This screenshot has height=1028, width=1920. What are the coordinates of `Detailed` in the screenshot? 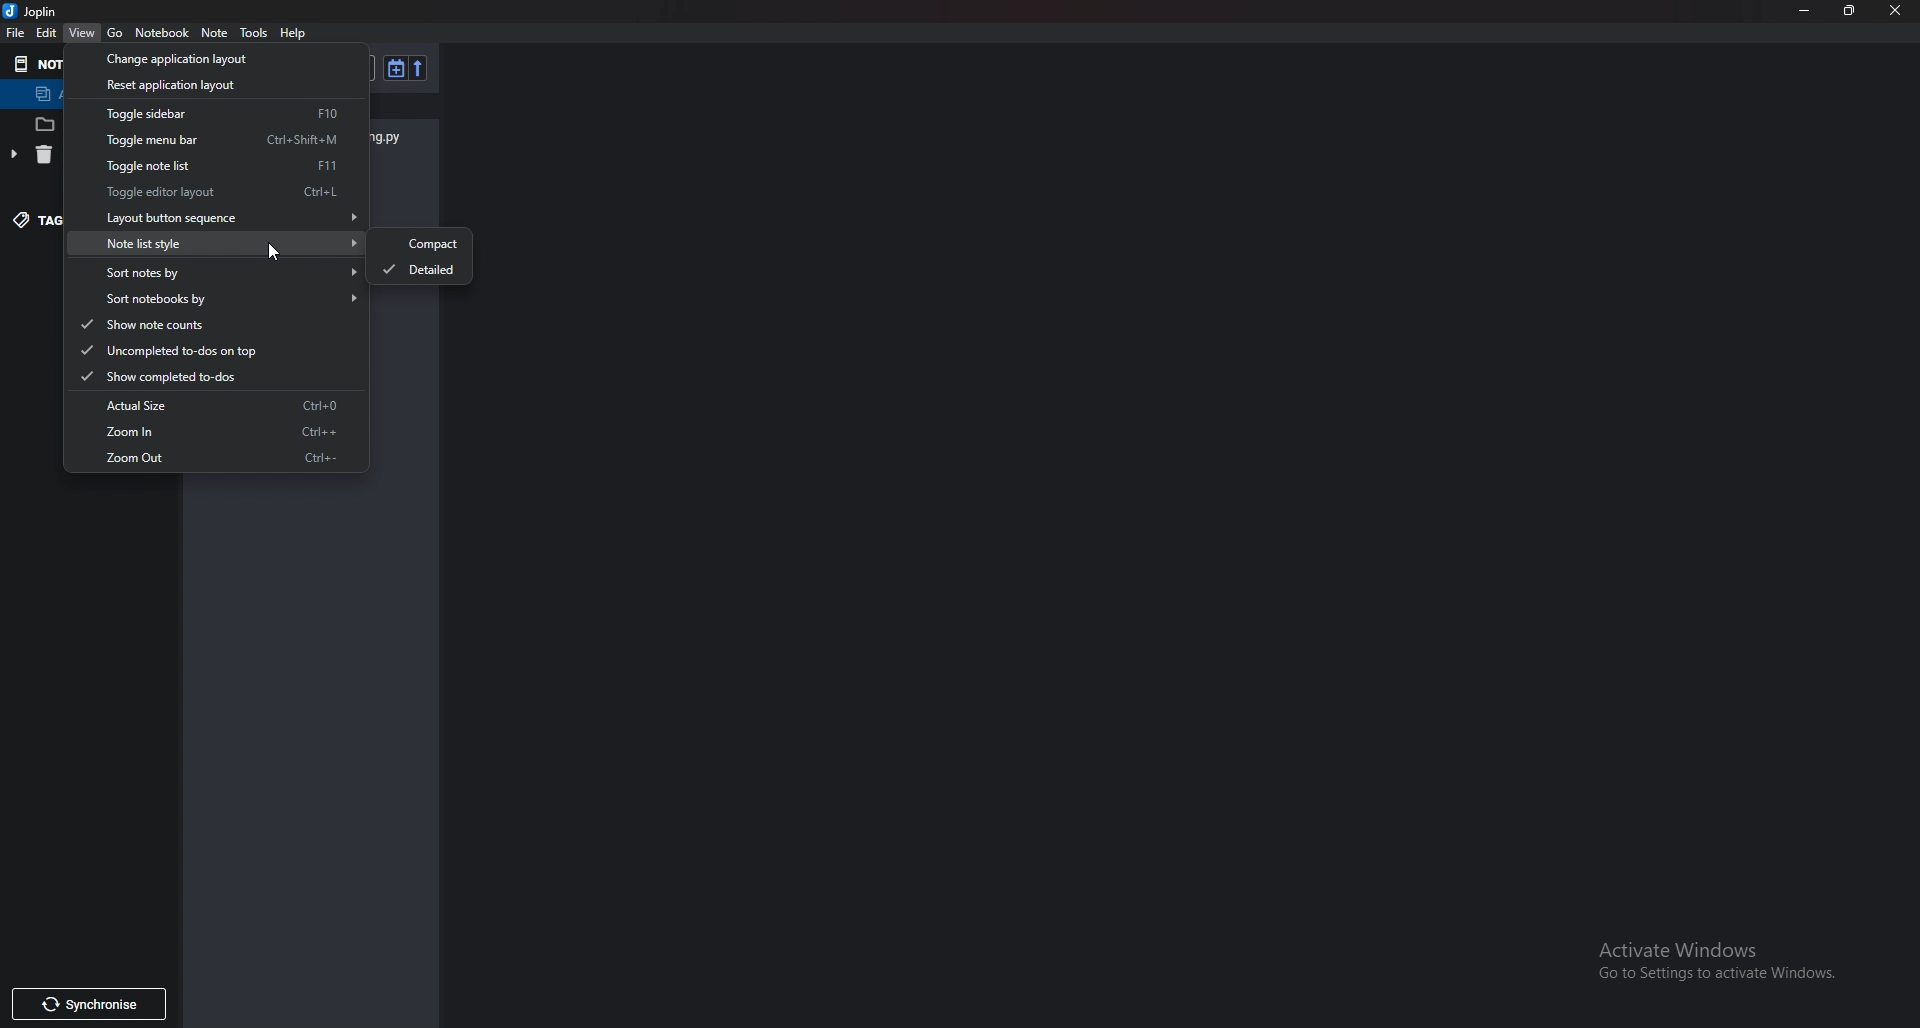 It's located at (422, 270).